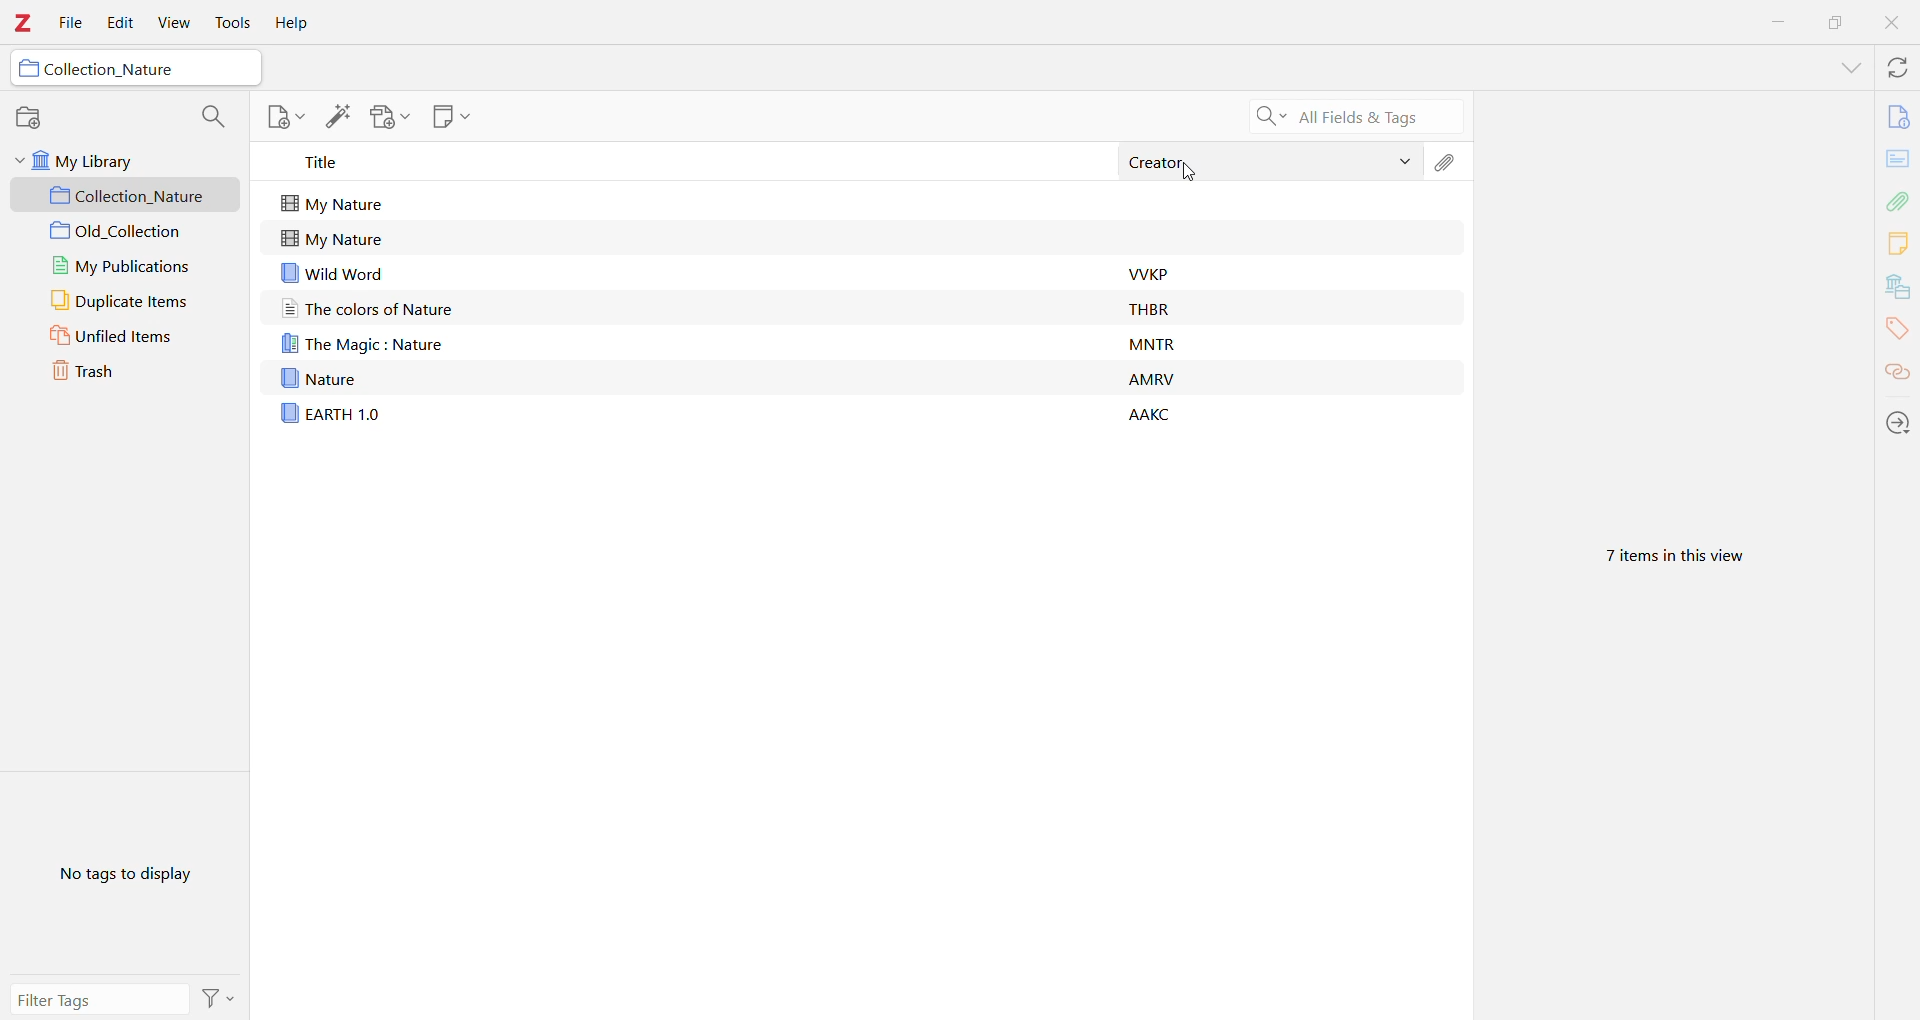  Describe the element at coordinates (175, 22) in the screenshot. I see `View` at that location.